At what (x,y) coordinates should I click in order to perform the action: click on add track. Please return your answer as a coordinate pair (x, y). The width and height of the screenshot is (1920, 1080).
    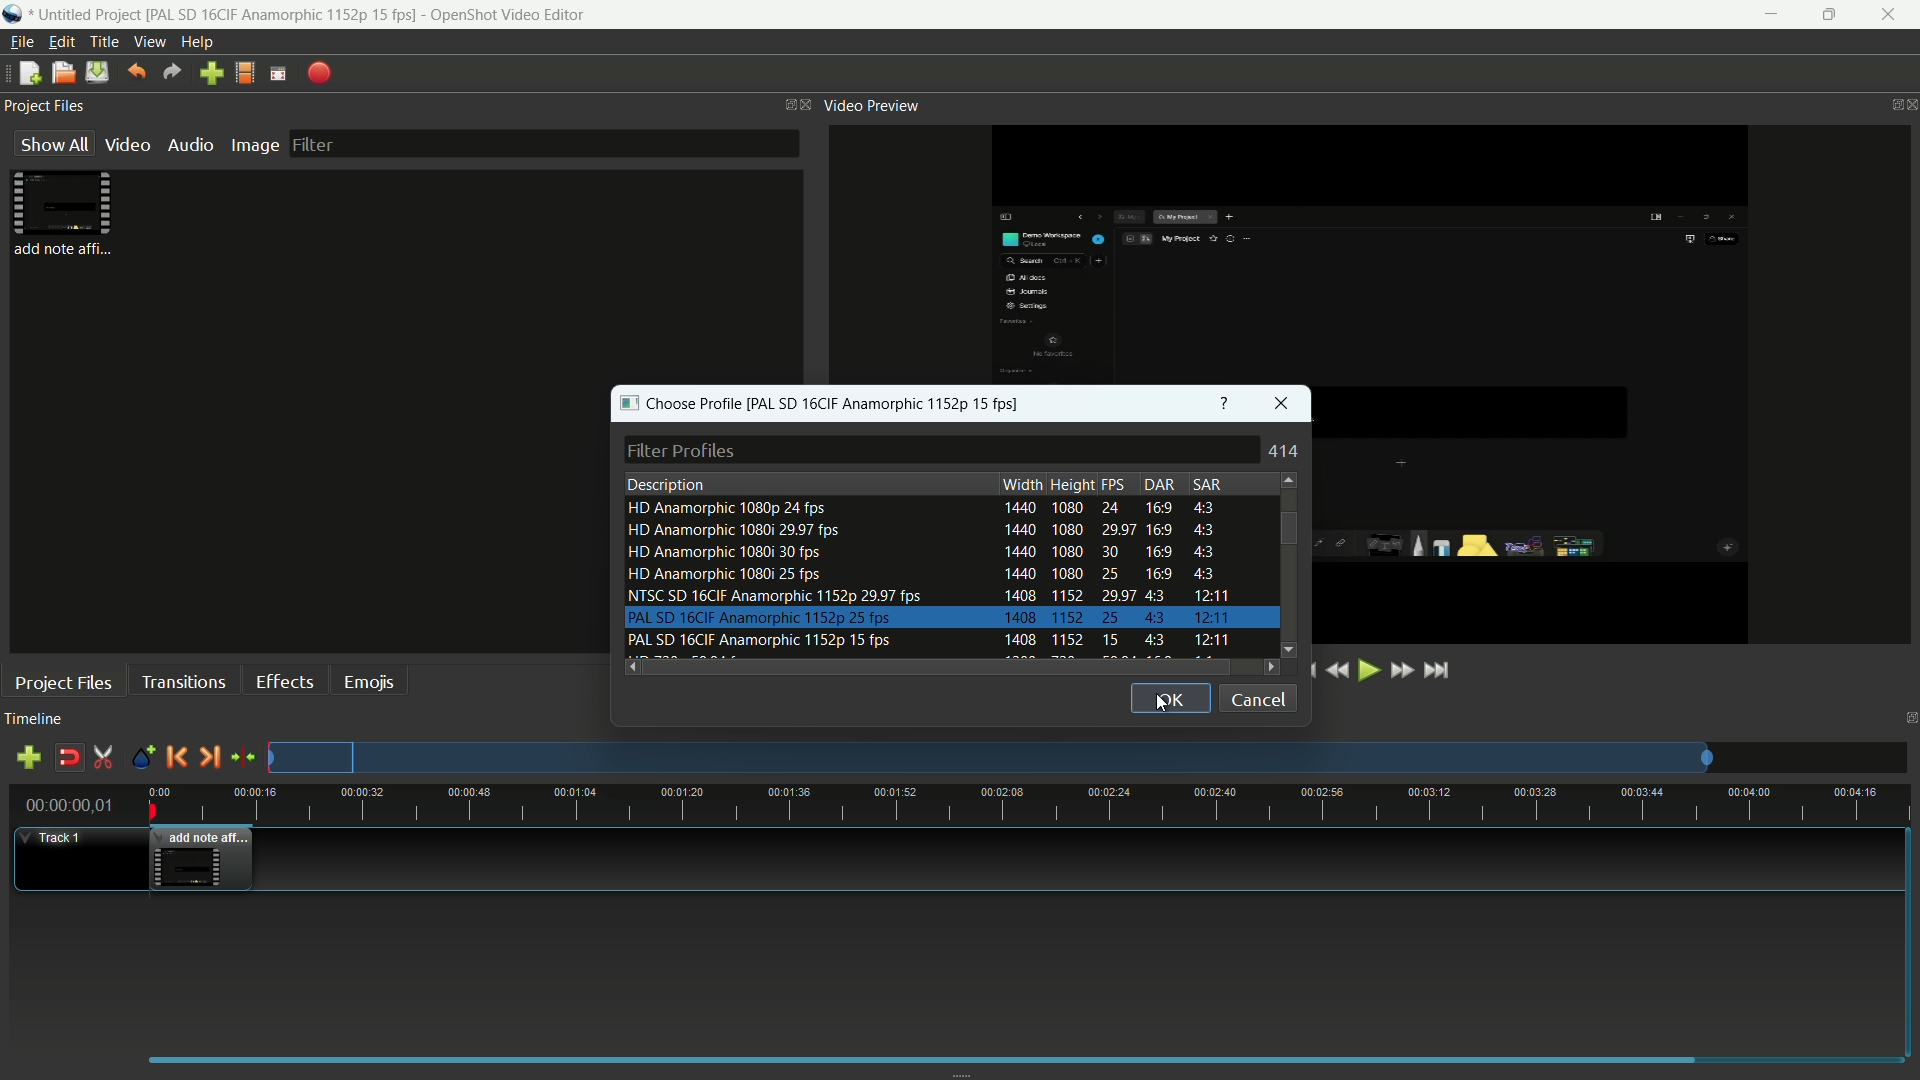
    Looking at the image, I should click on (25, 758).